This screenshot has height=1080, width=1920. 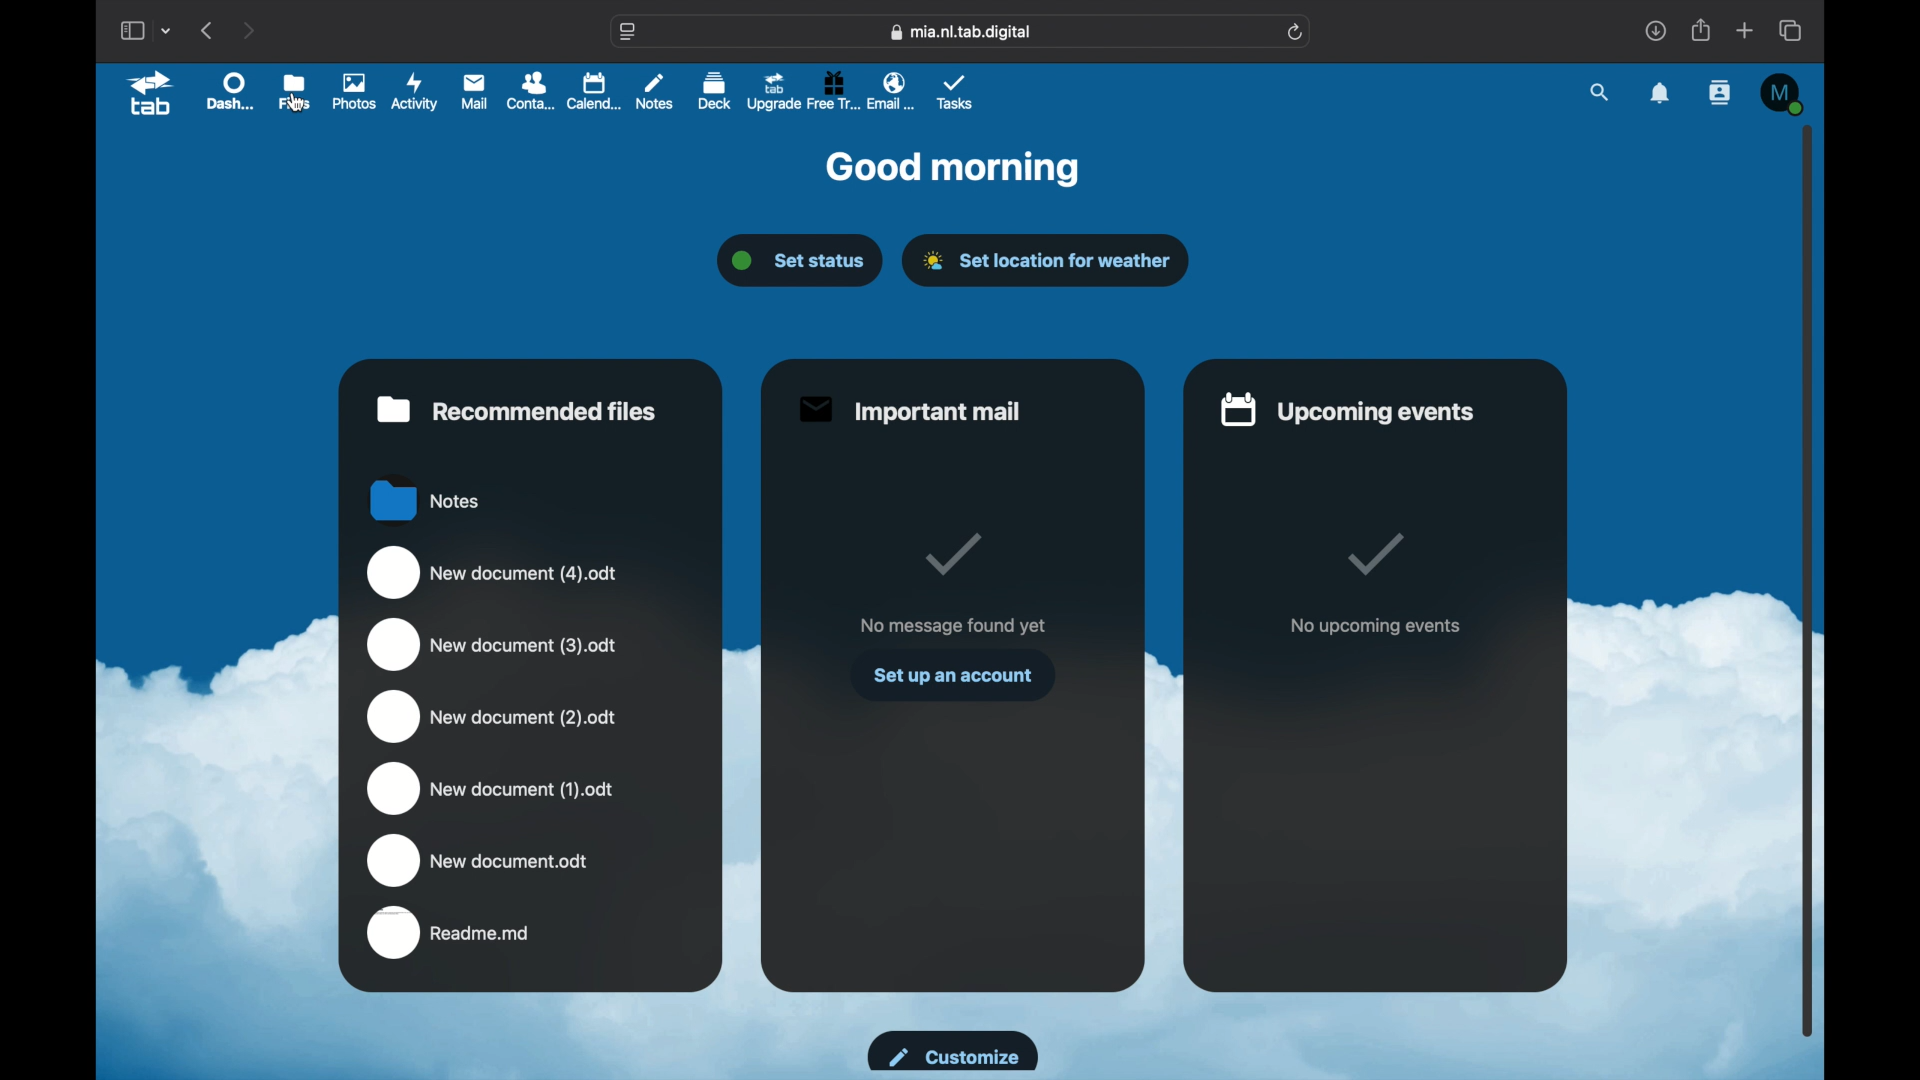 What do you see at coordinates (952, 556) in the screenshot?
I see `tick mark` at bounding box center [952, 556].